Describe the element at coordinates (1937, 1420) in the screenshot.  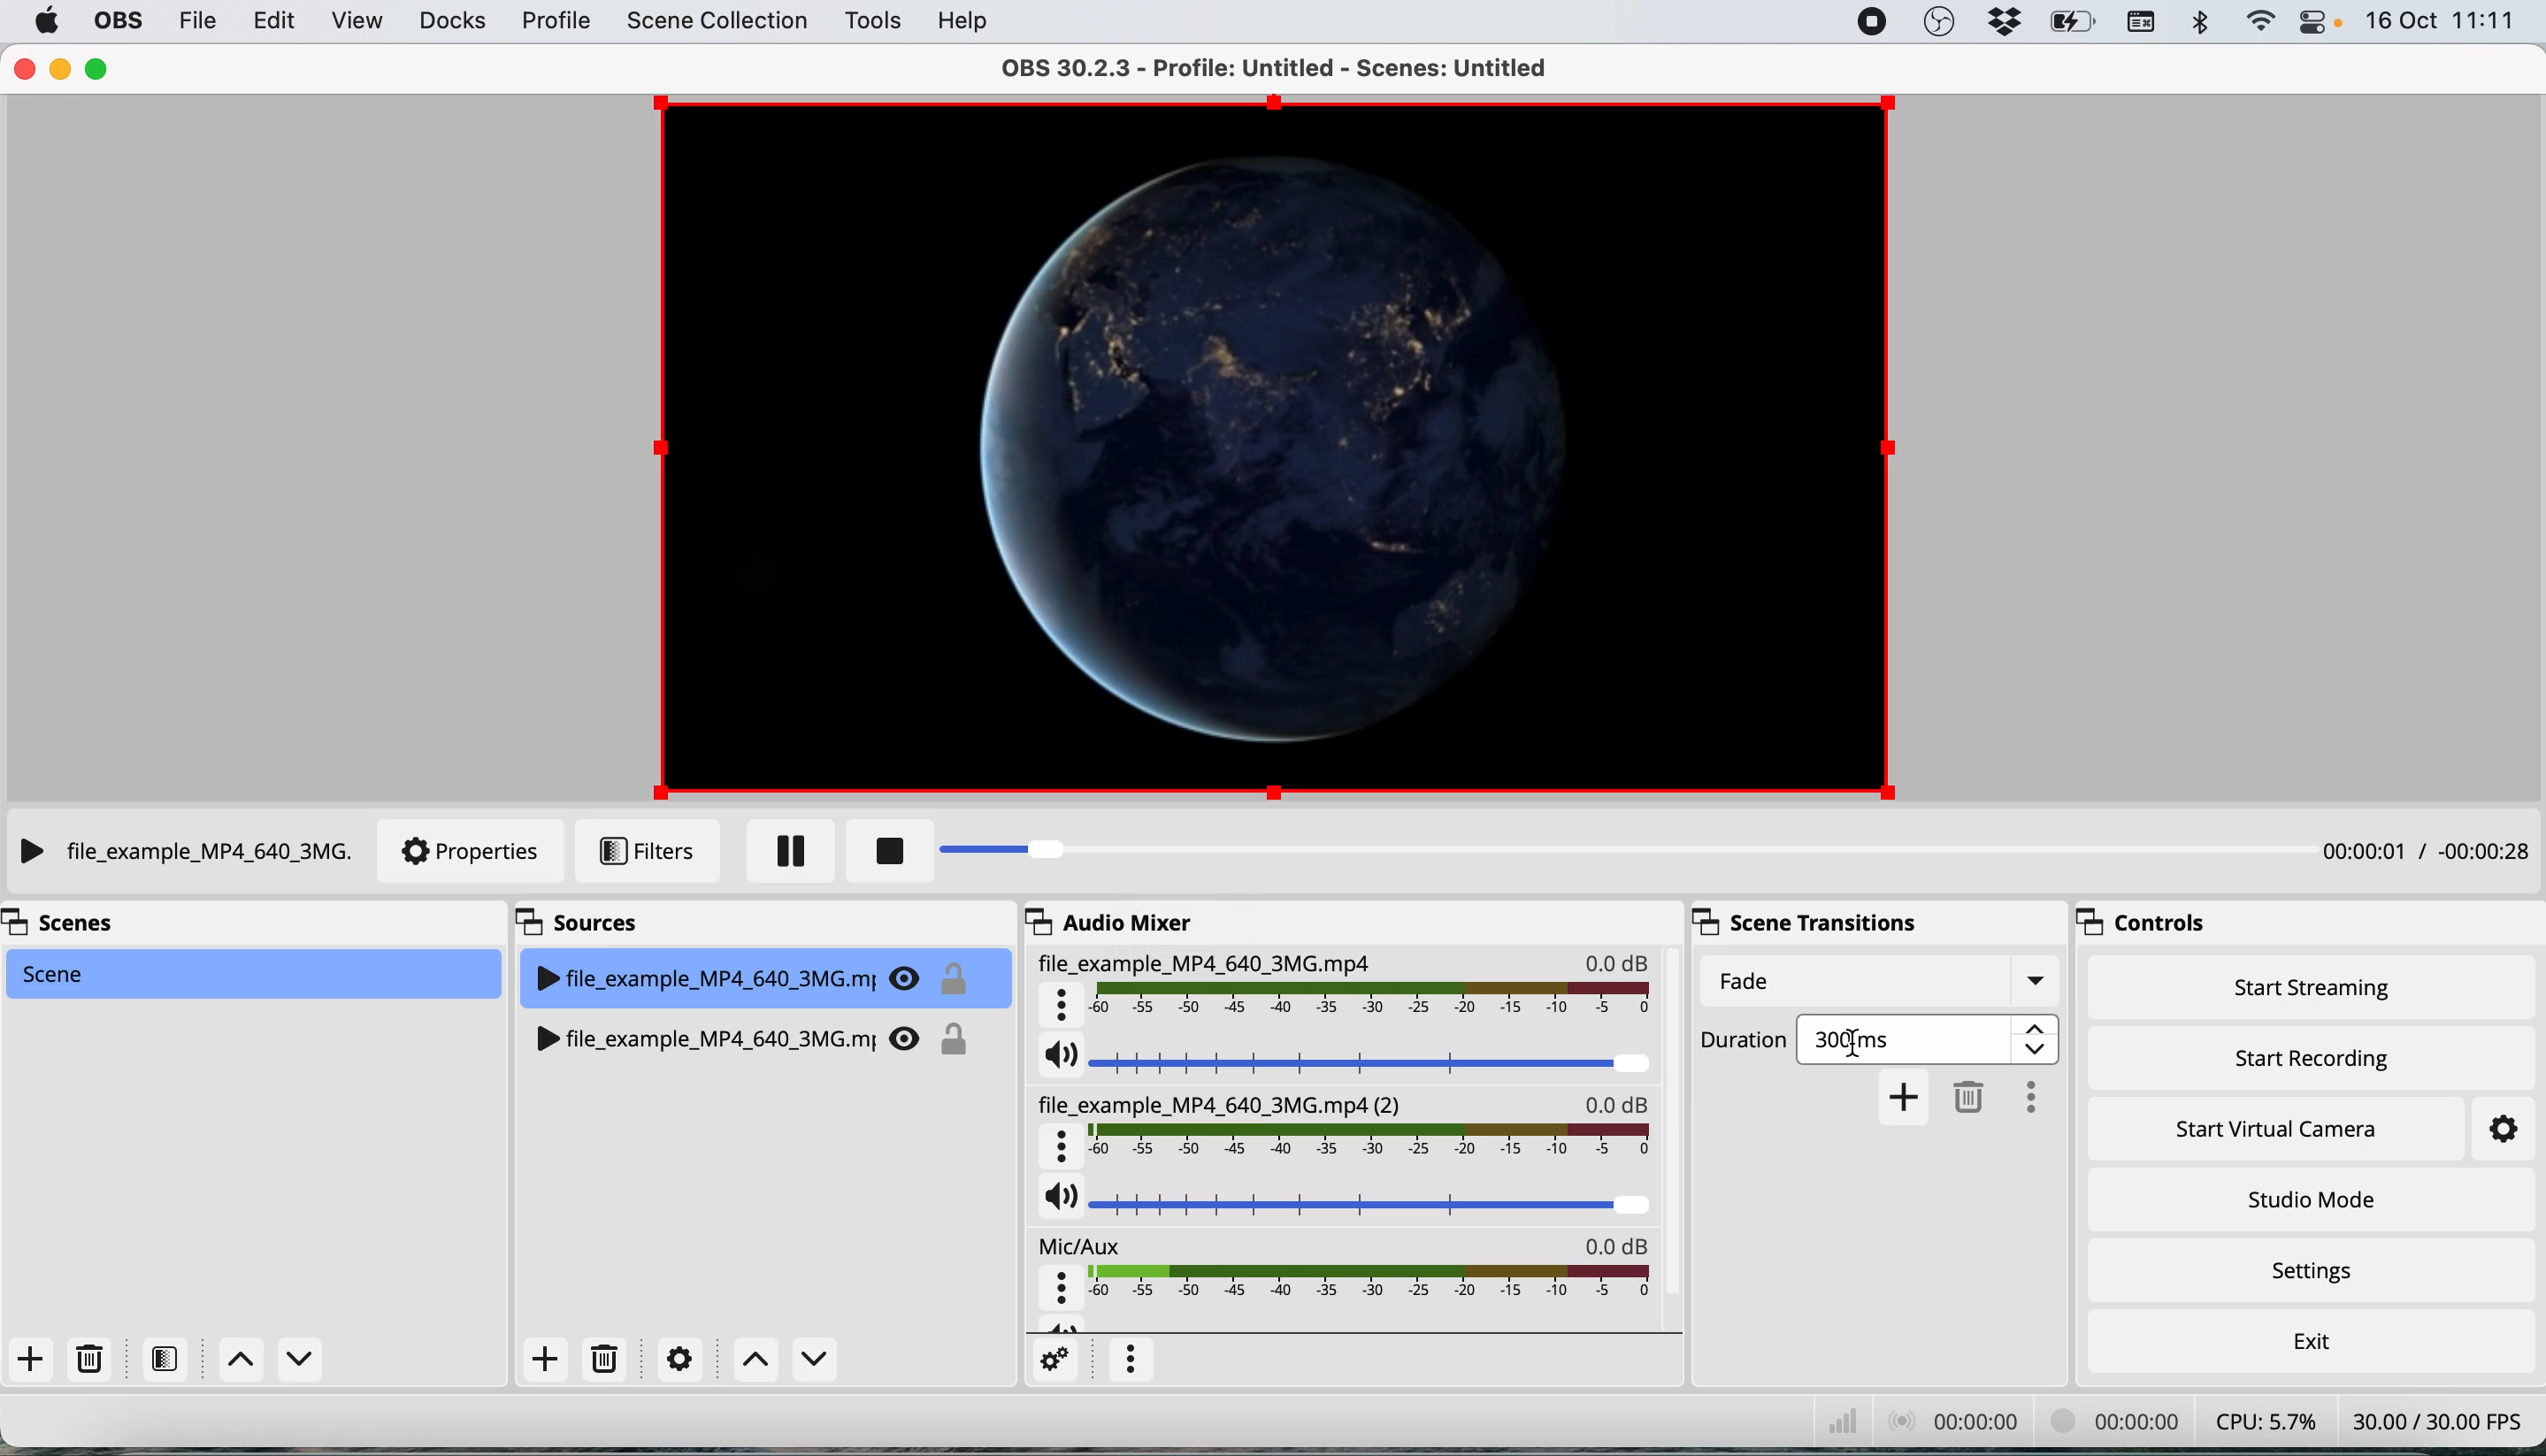
I see `audio recording timestamp` at that location.